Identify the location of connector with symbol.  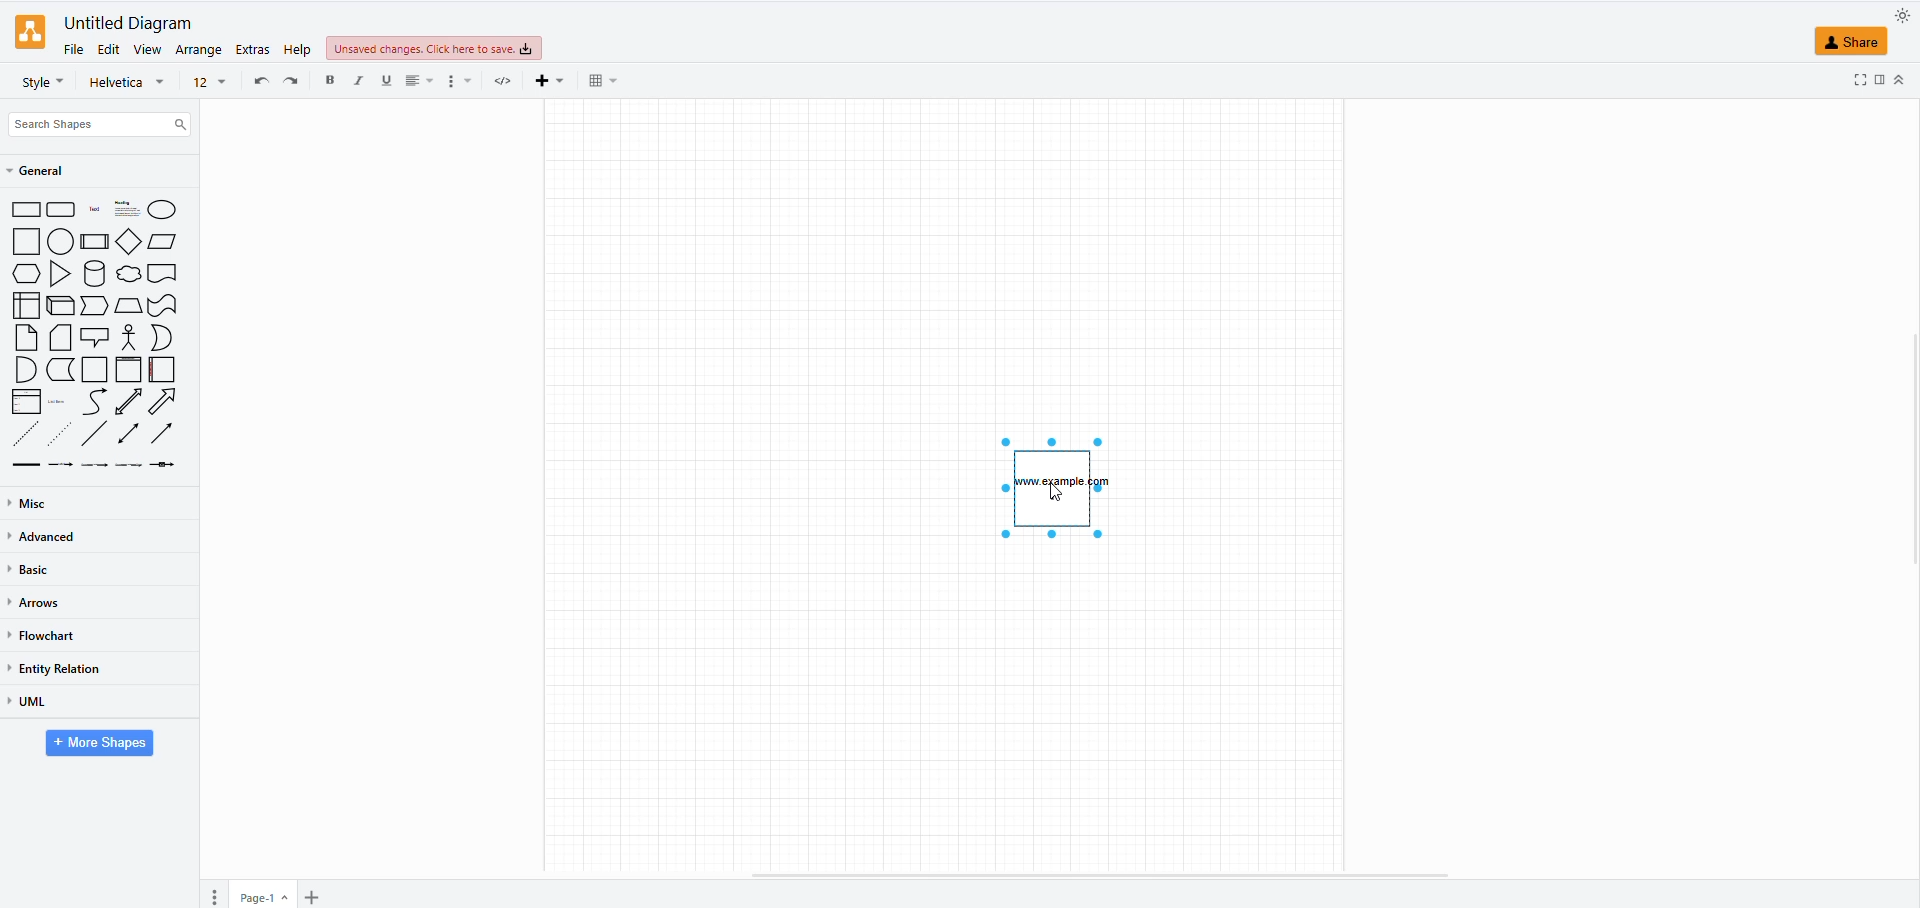
(166, 468).